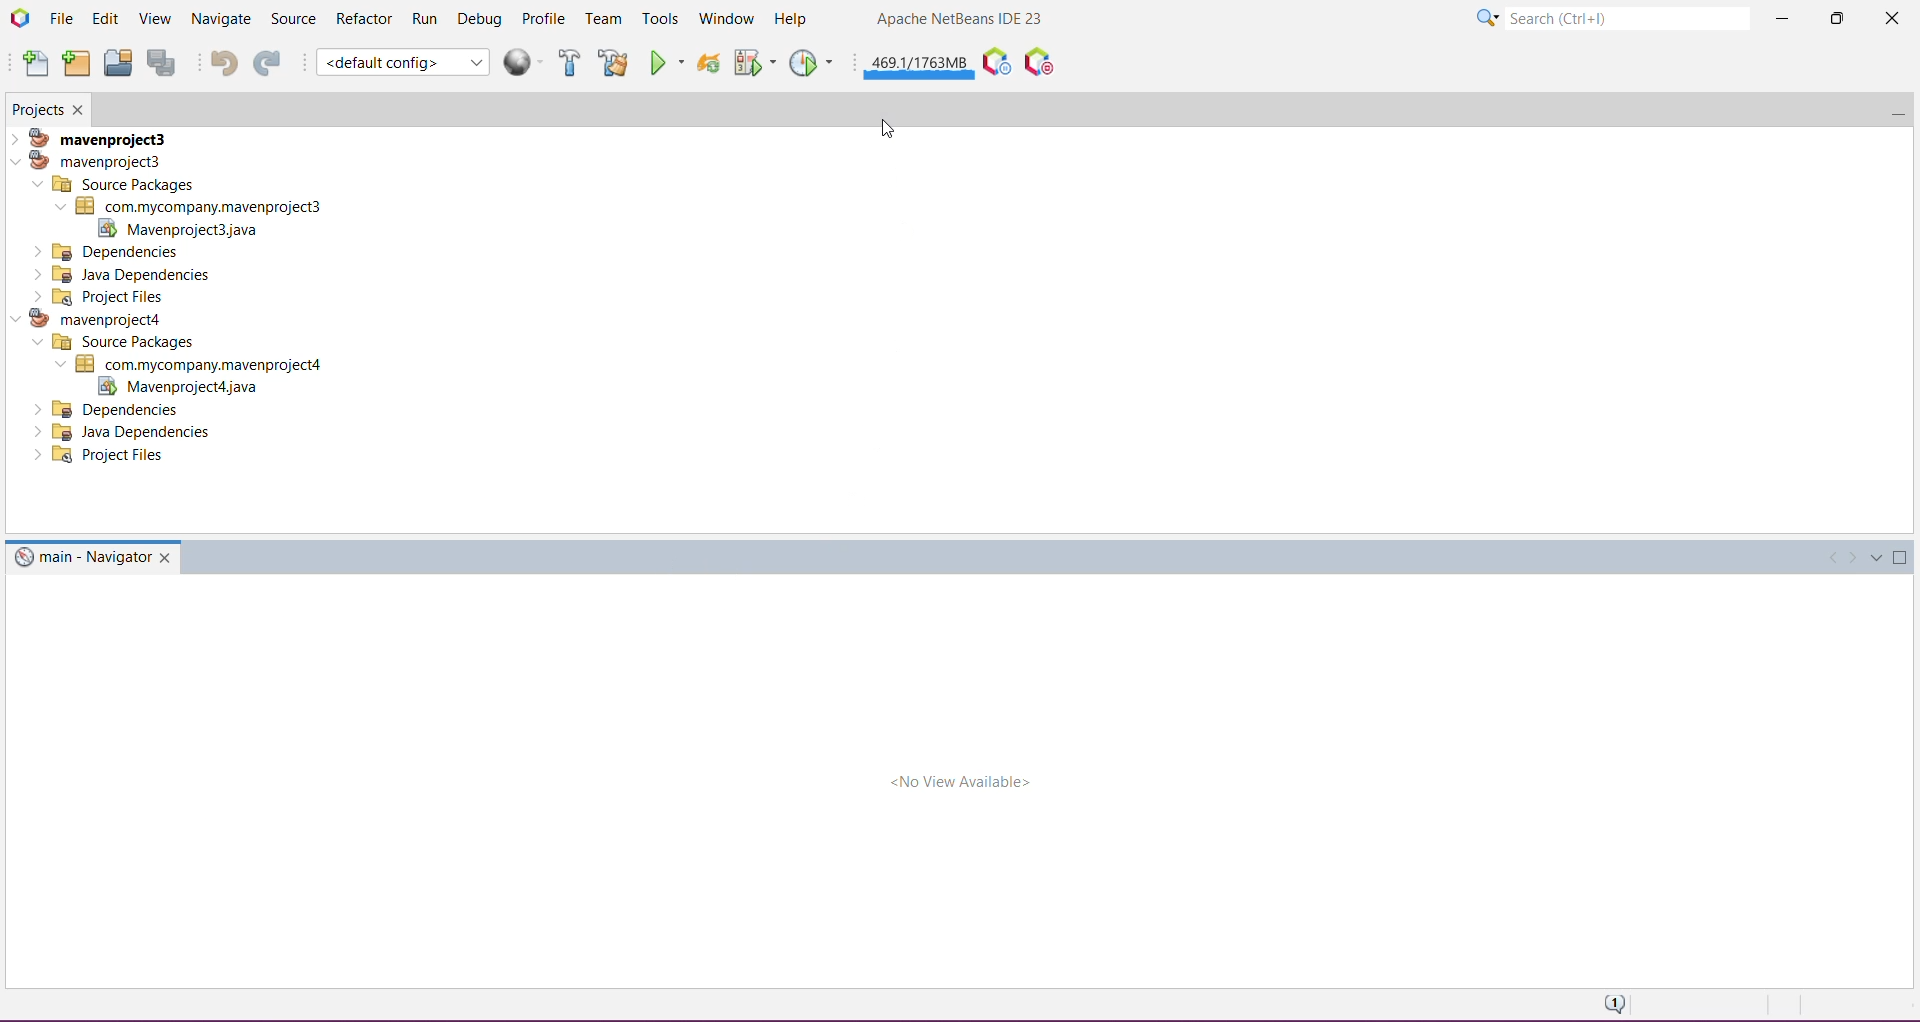  I want to click on Reload, so click(708, 62).